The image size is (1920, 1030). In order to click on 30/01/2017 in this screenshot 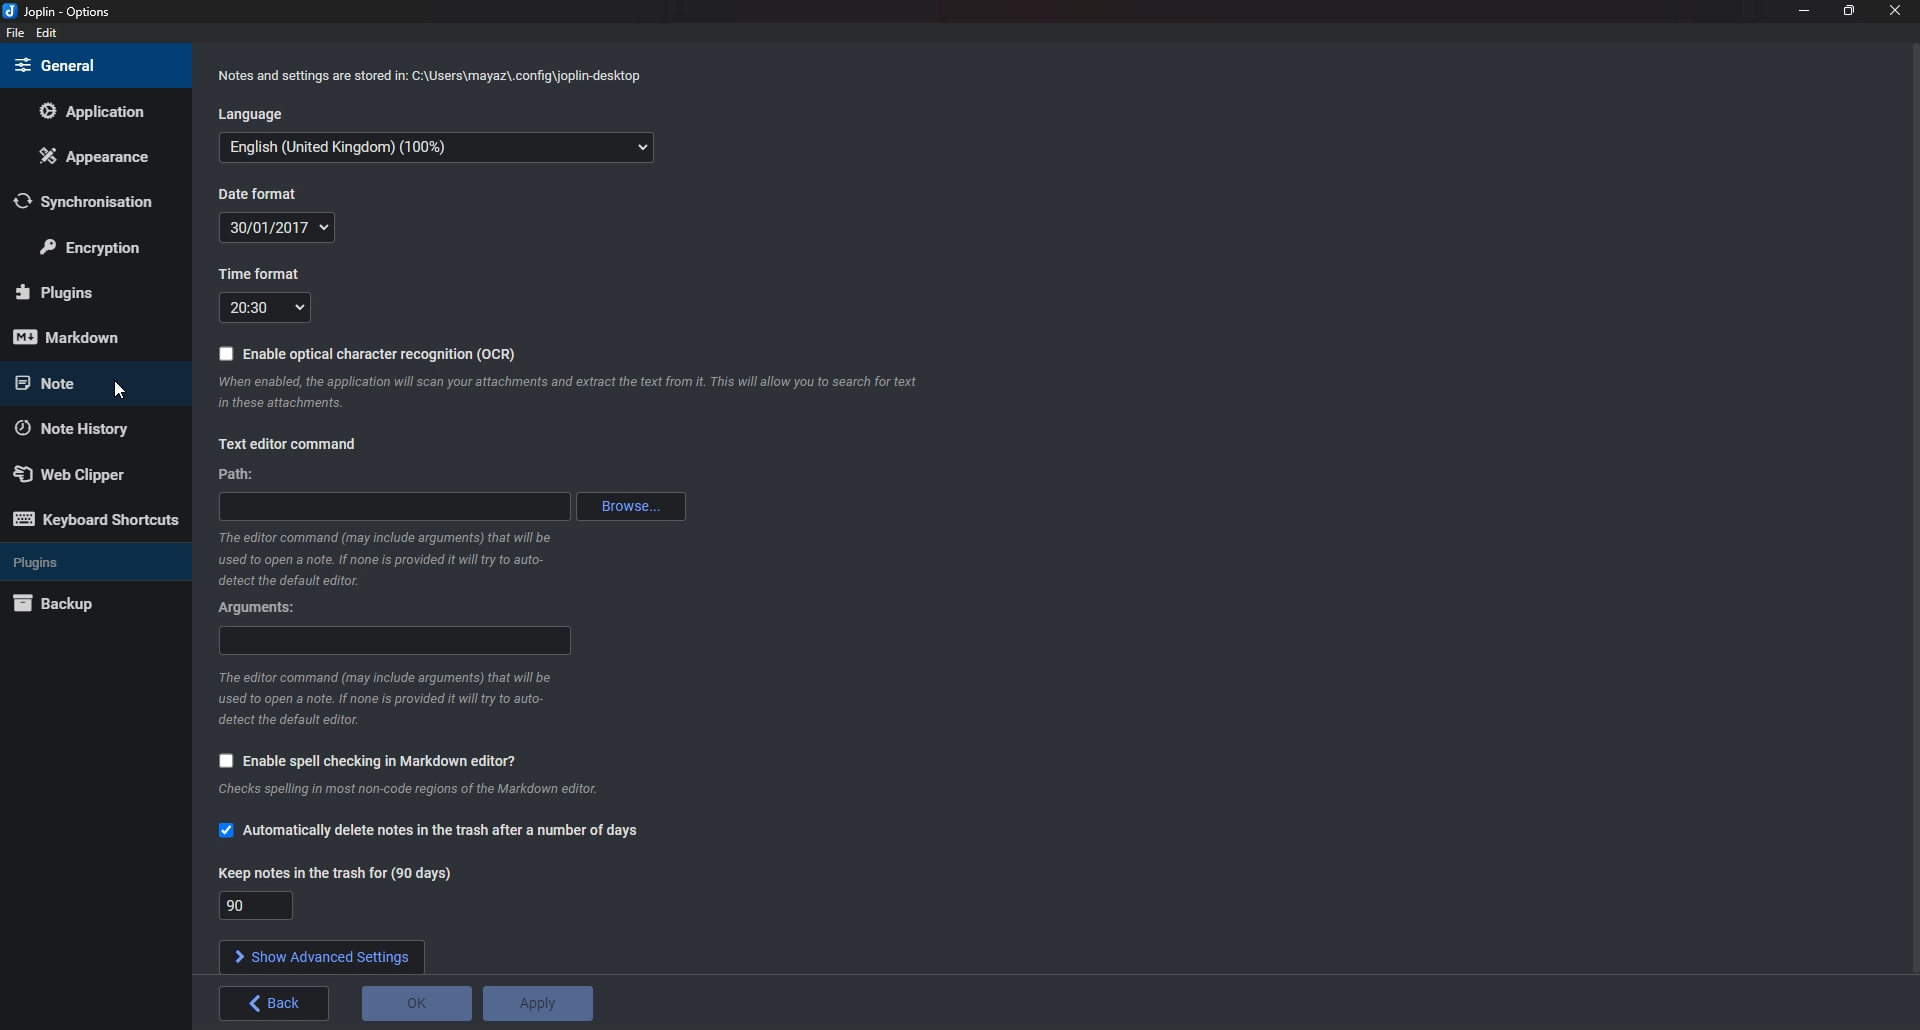, I will do `click(282, 228)`.